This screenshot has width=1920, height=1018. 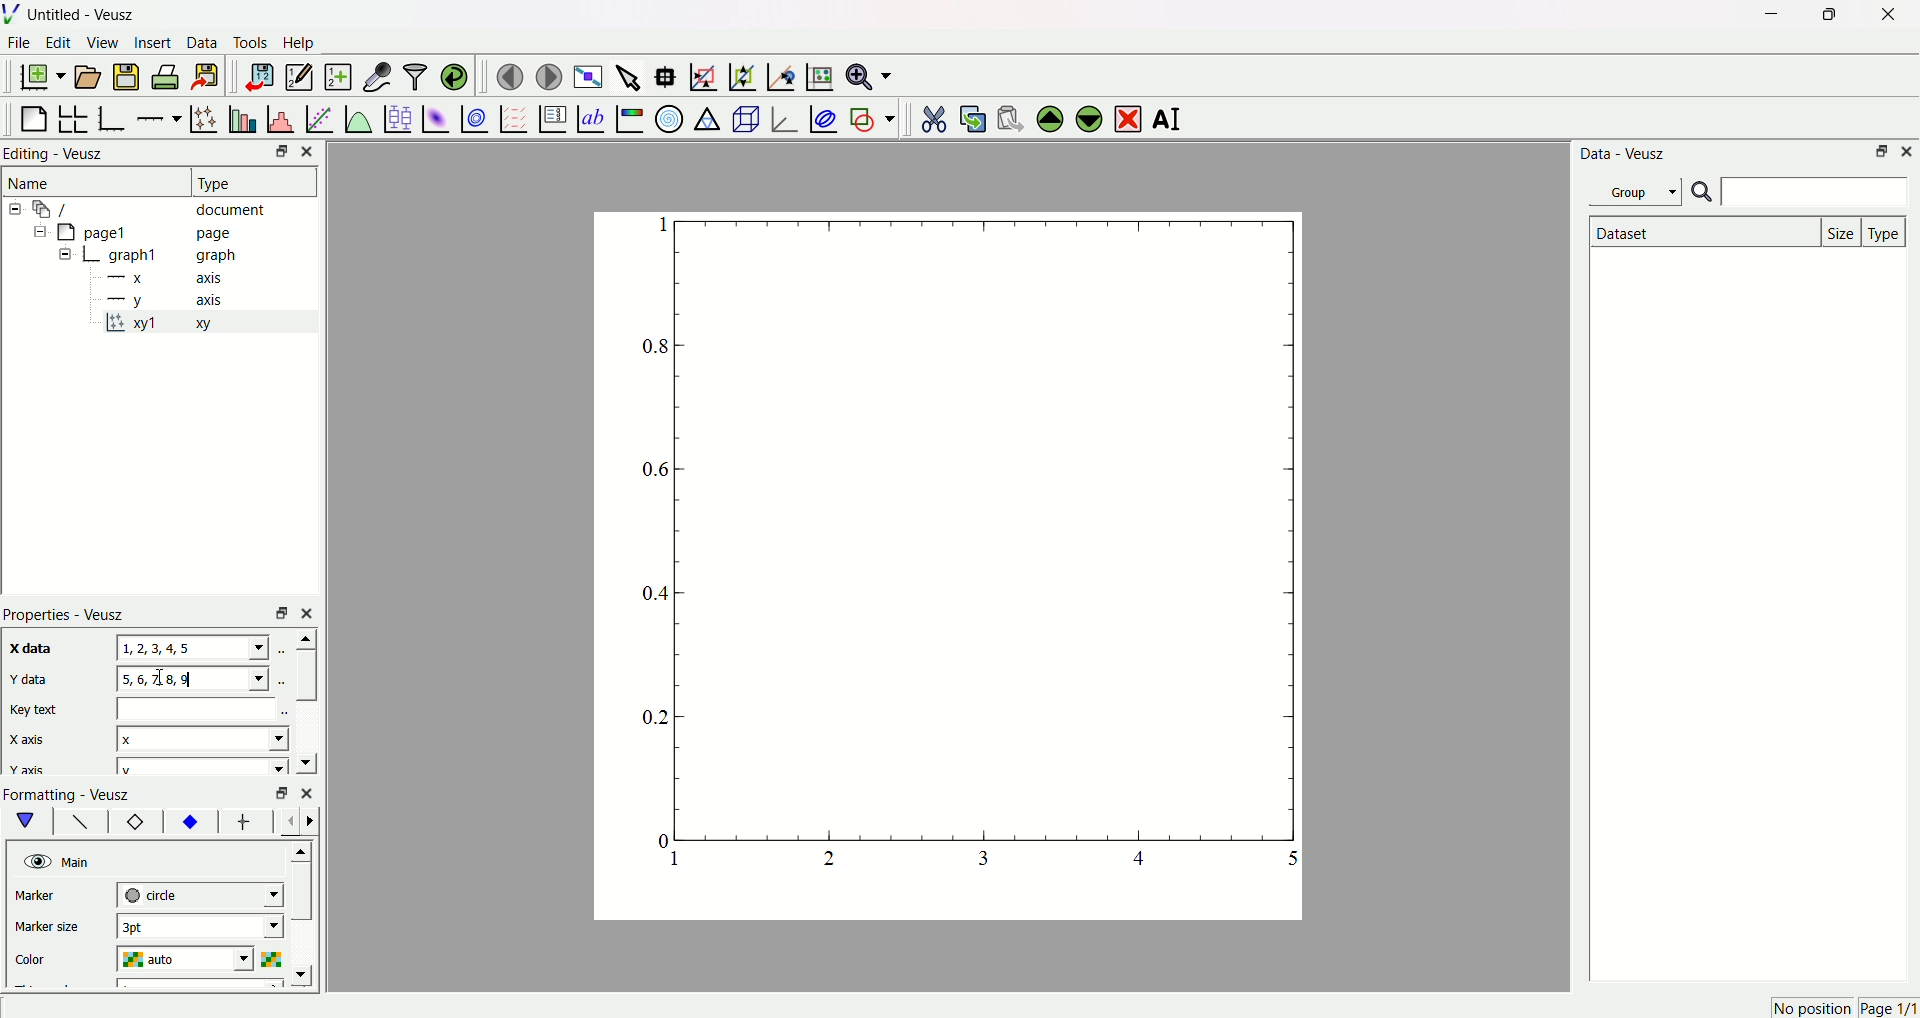 I want to click on remove the widgets, so click(x=1127, y=117).